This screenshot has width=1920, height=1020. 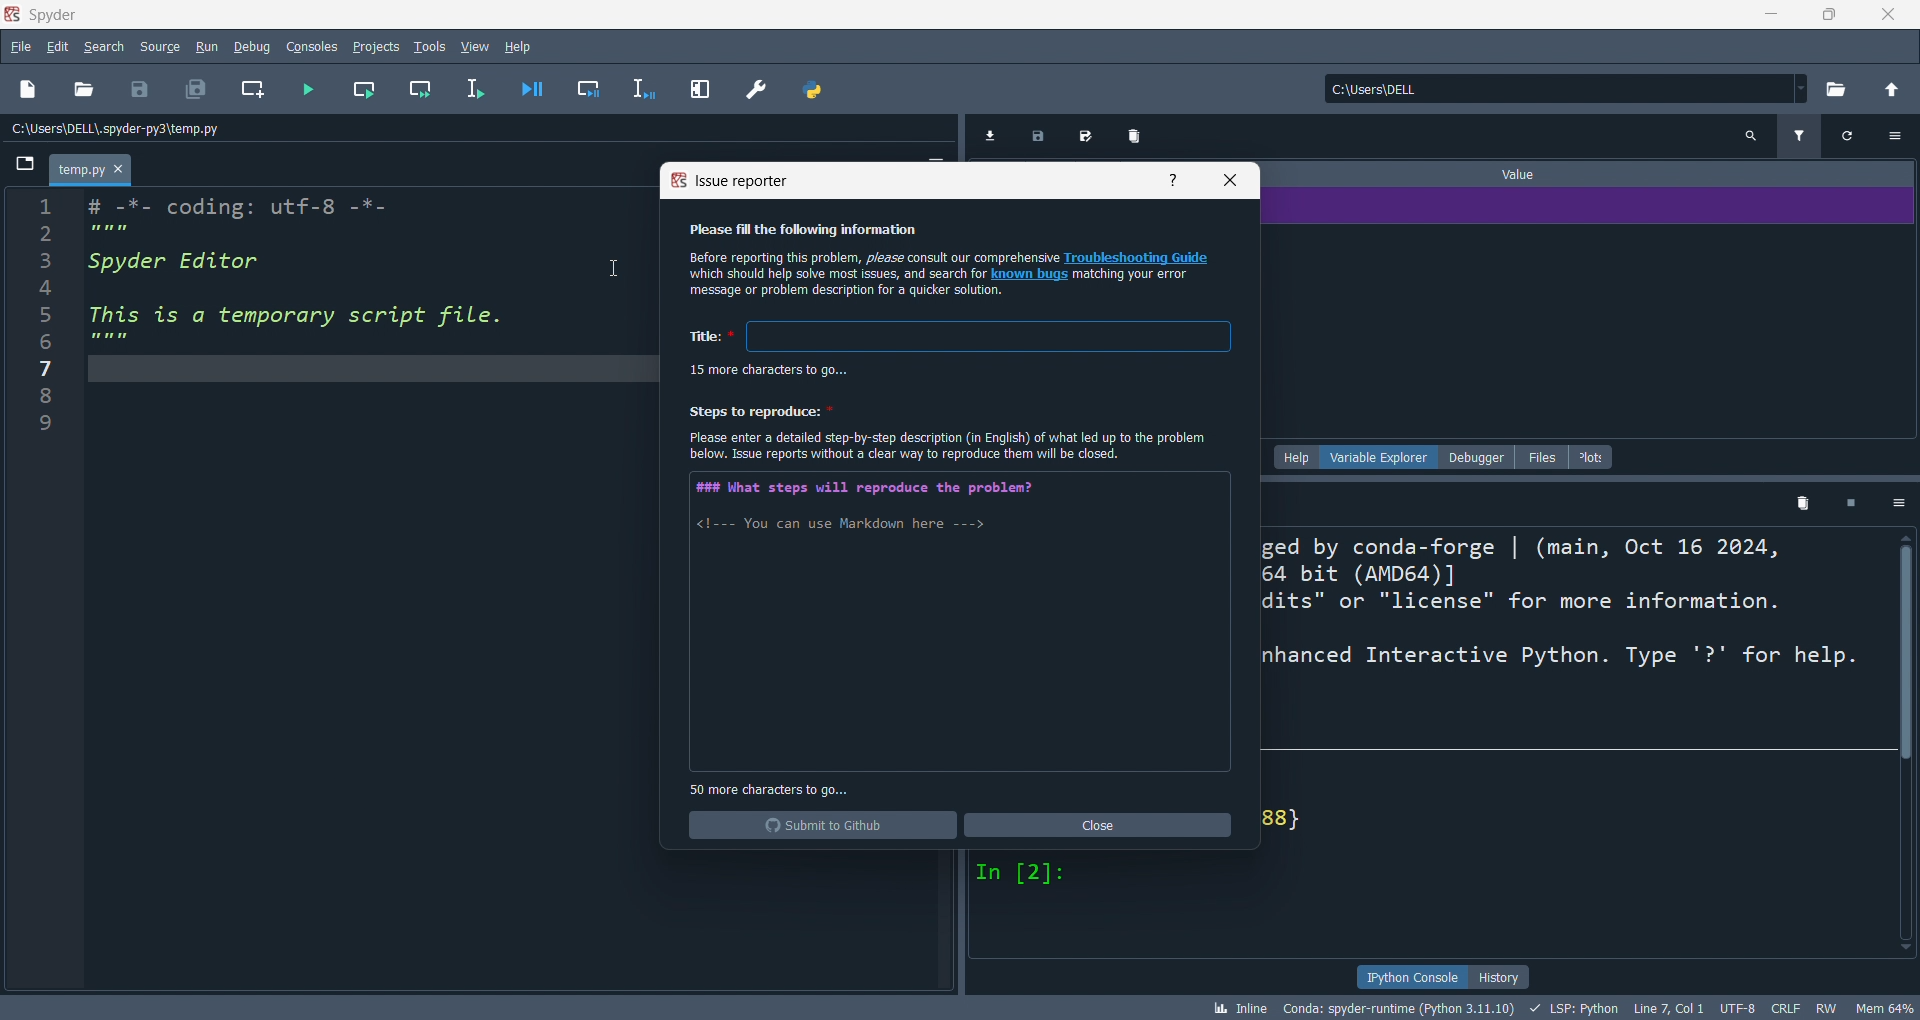 I want to click on Settings, so click(x=1897, y=503).